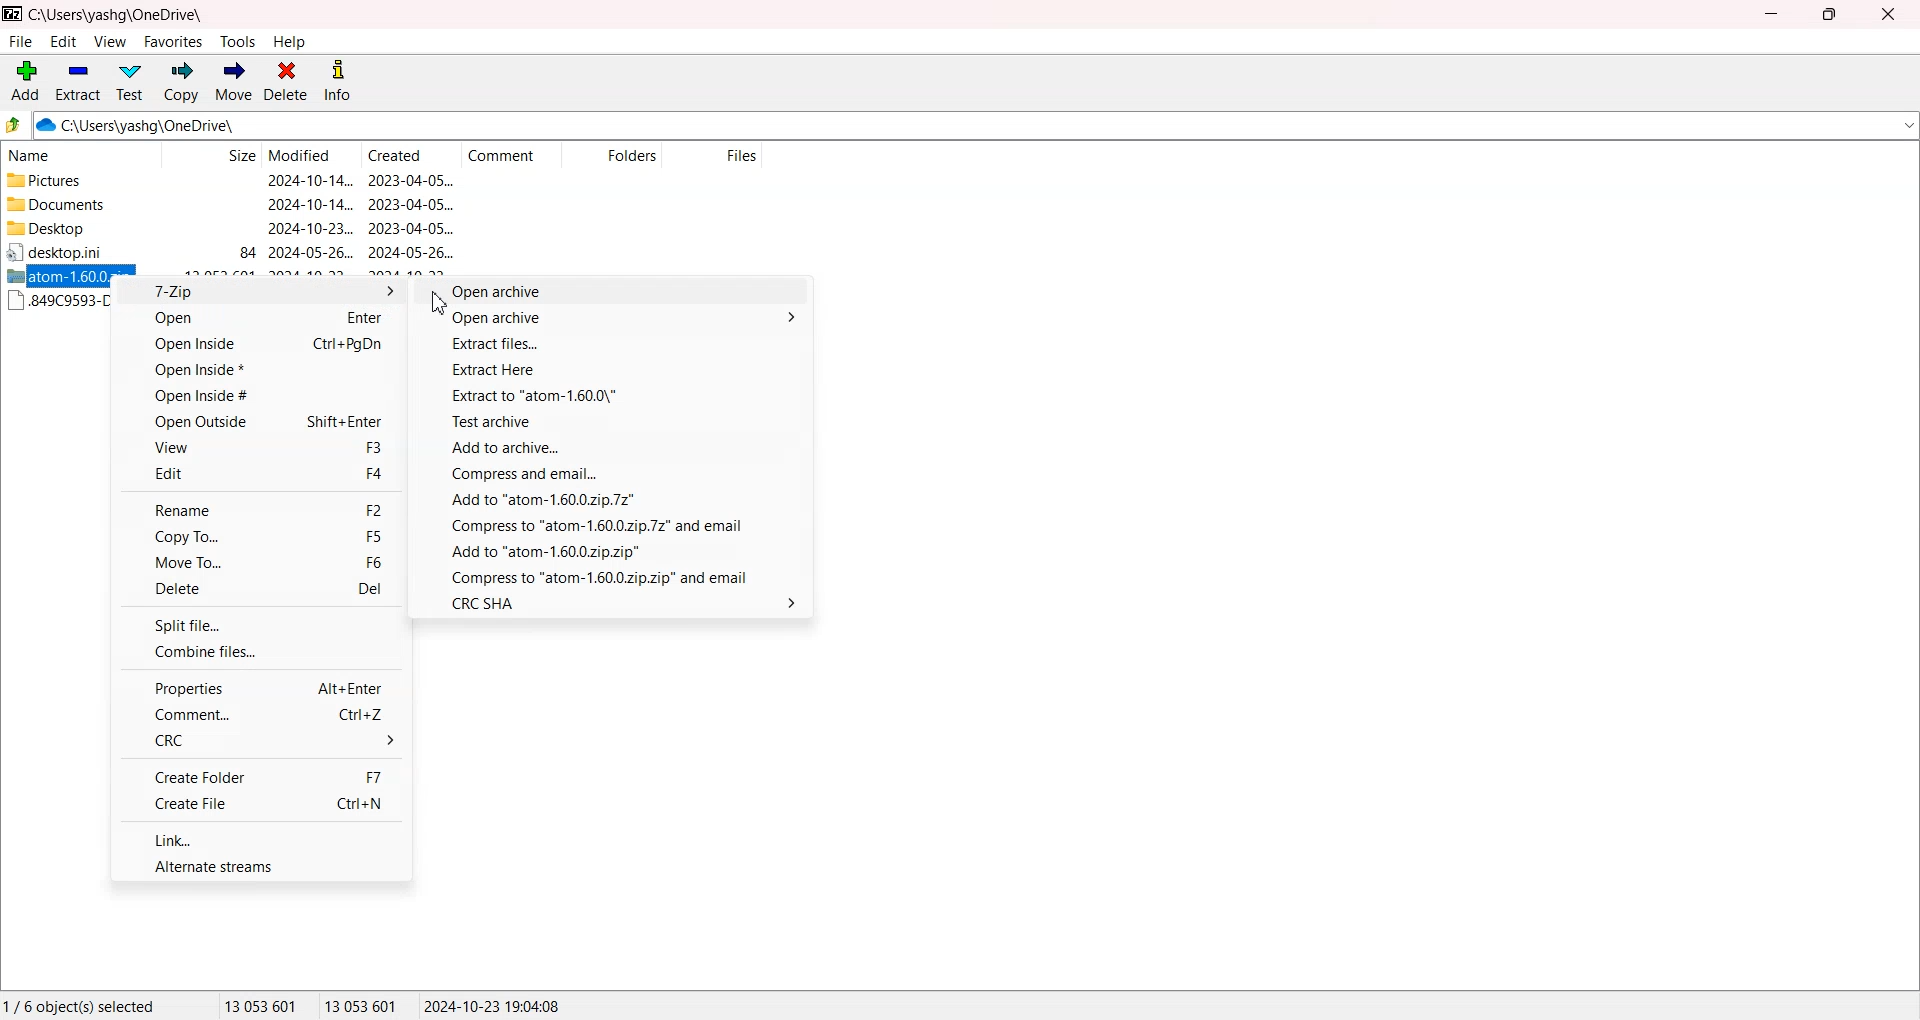 The width and height of the screenshot is (1920, 1020). Describe the element at coordinates (248, 253) in the screenshot. I see `84` at that location.